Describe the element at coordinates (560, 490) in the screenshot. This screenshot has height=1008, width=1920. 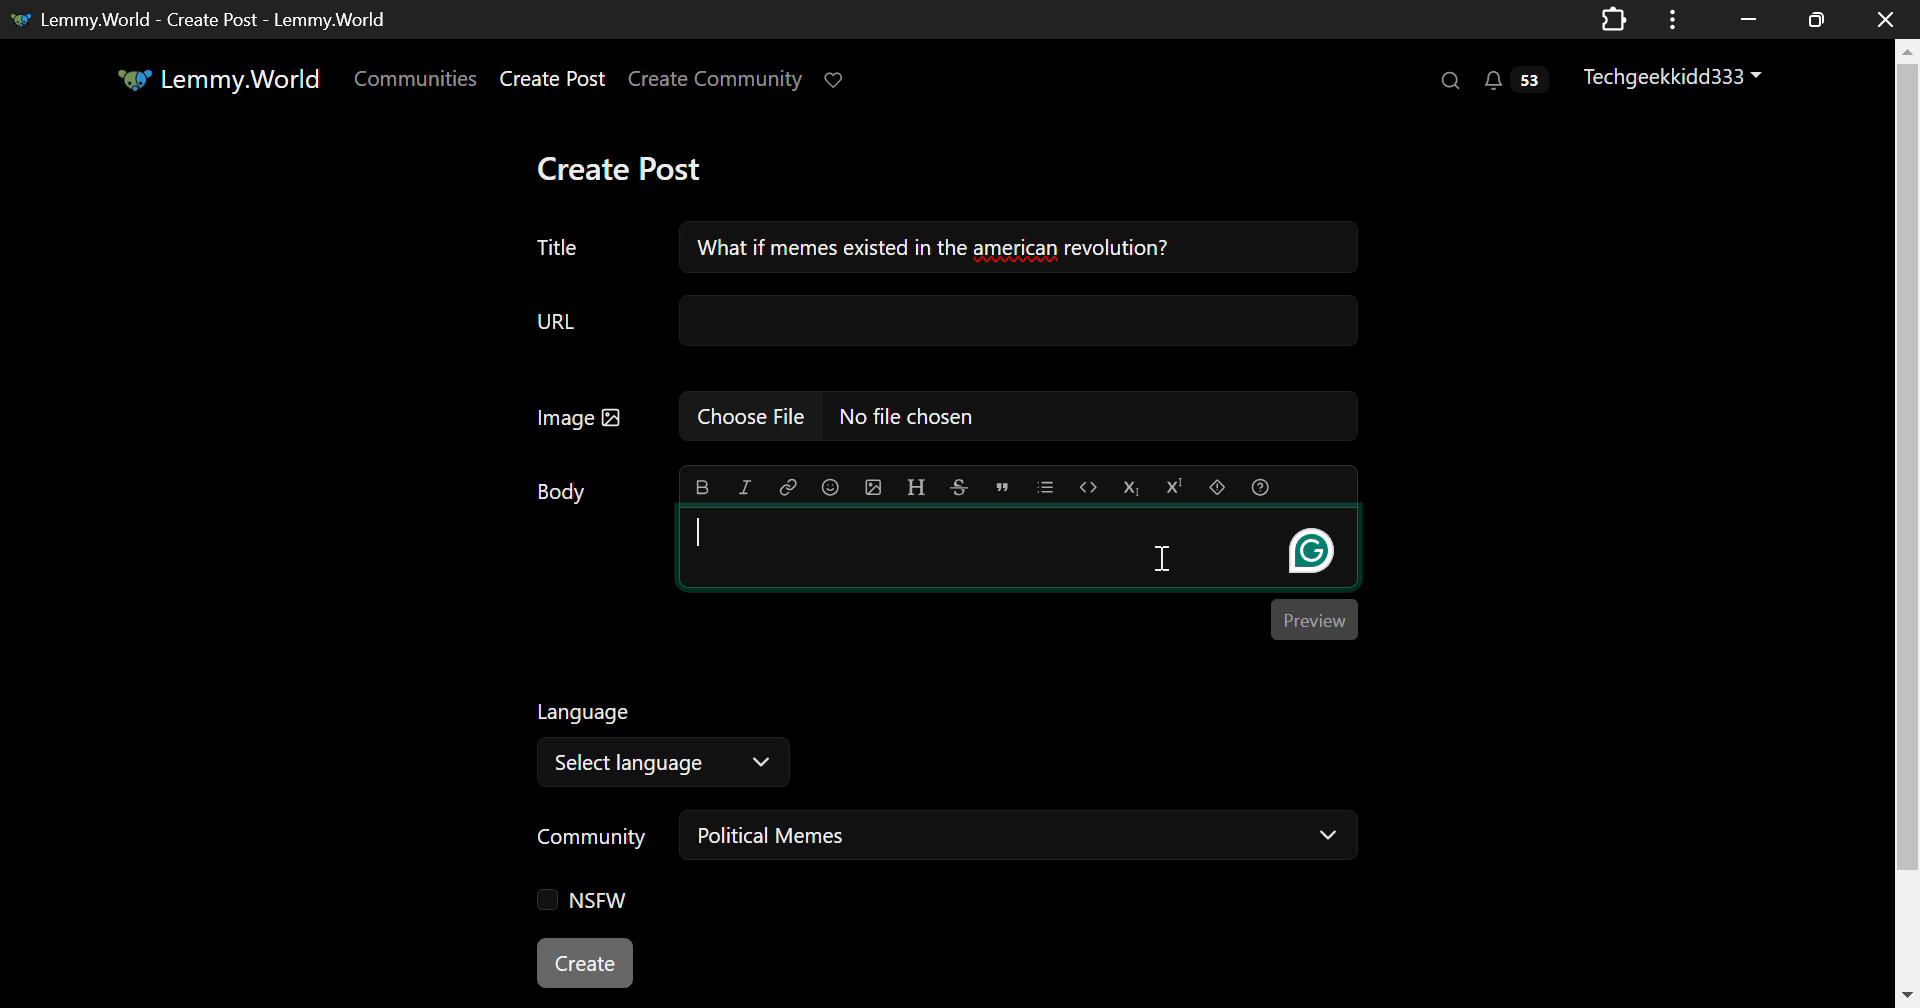
I see `Body` at that location.